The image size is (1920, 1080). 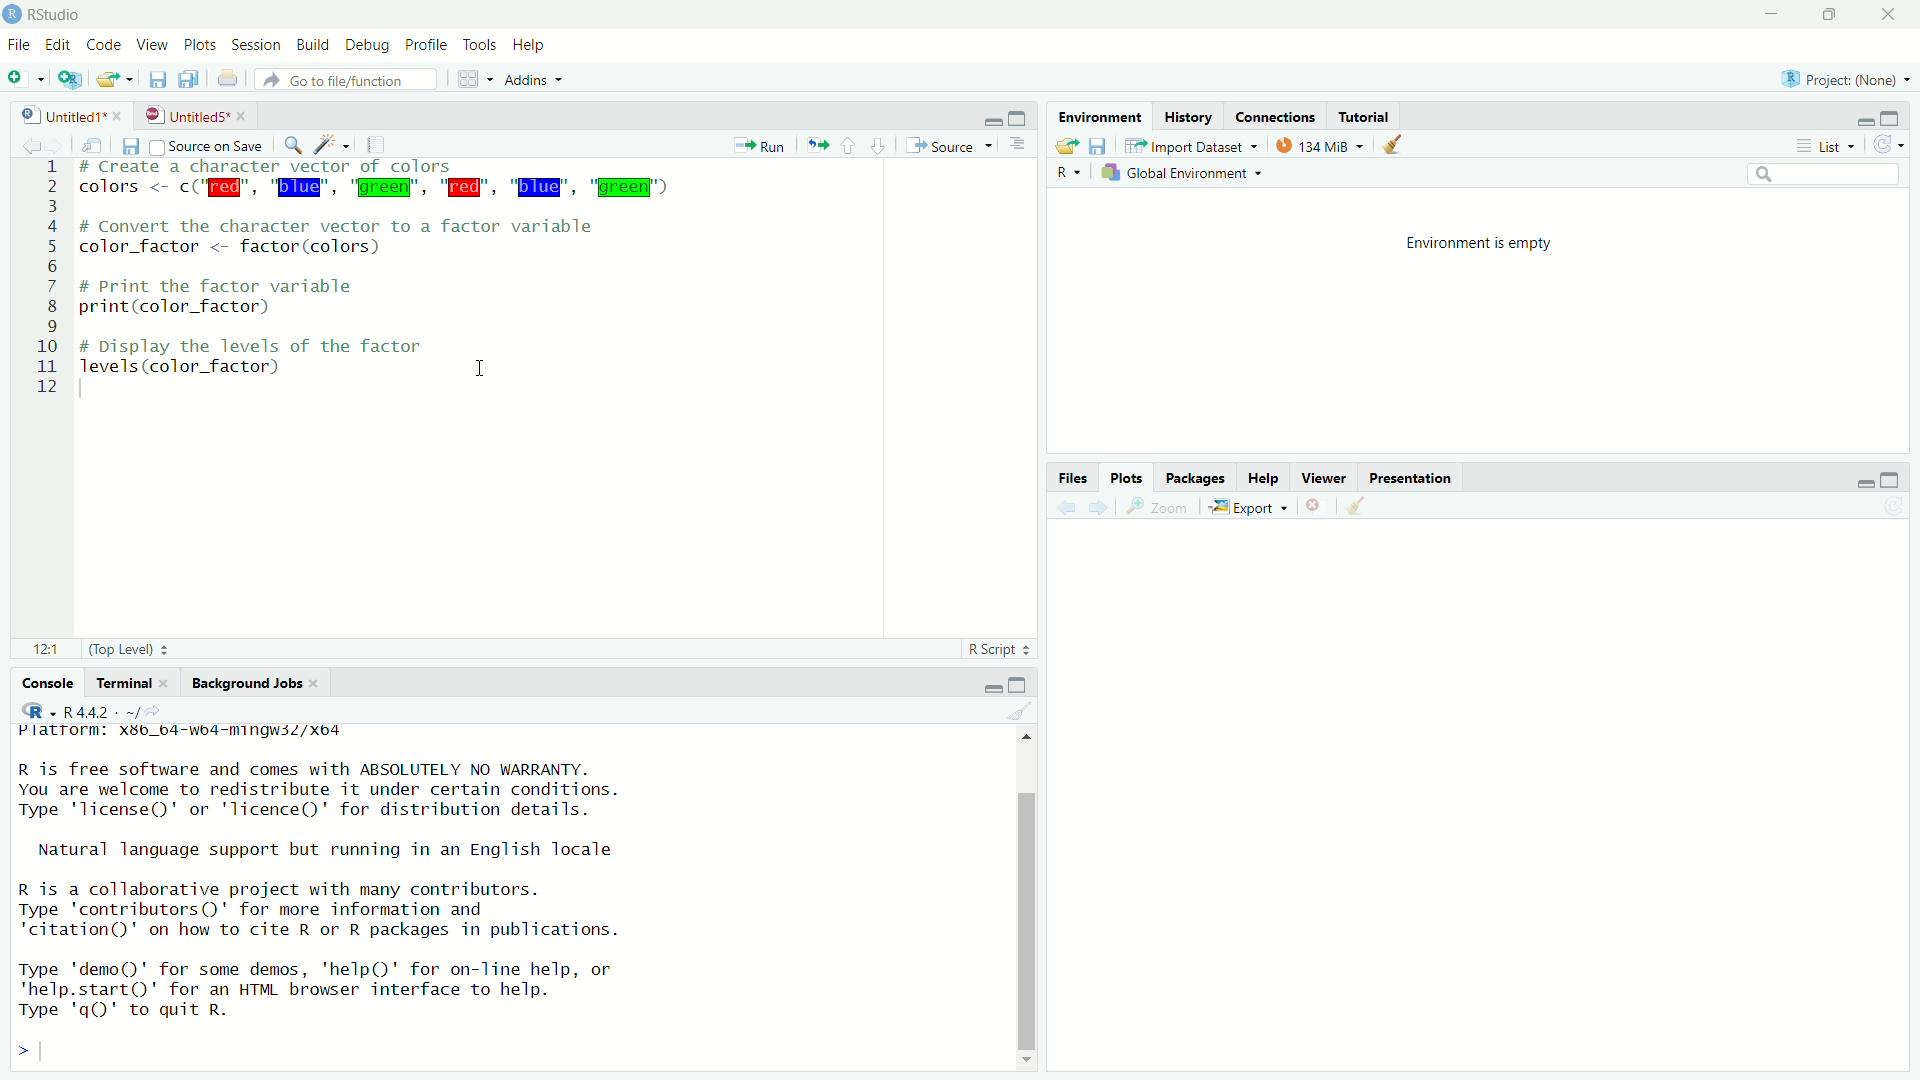 What do you see at coordinates (999, 649) in the screenshot?
I see `r script` at bounding box center [999, 649].